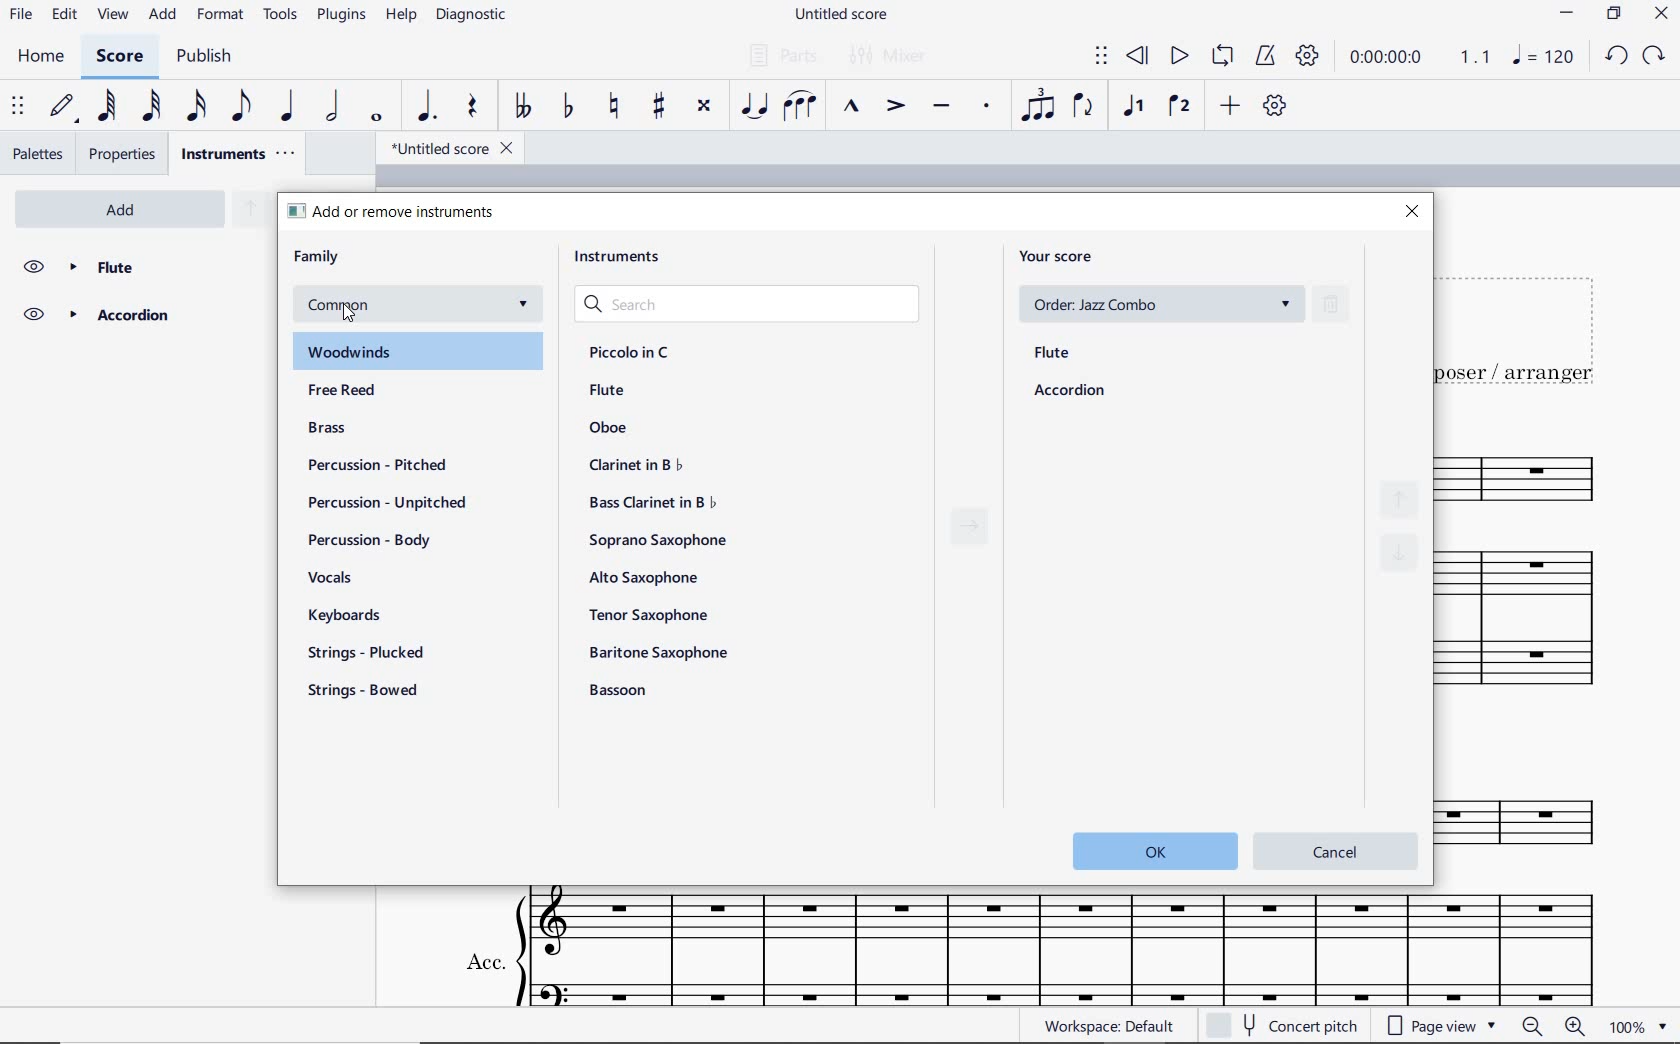  Describe the element at coordinates (236, 154) in the screenshot. I see `instruments` at that location.